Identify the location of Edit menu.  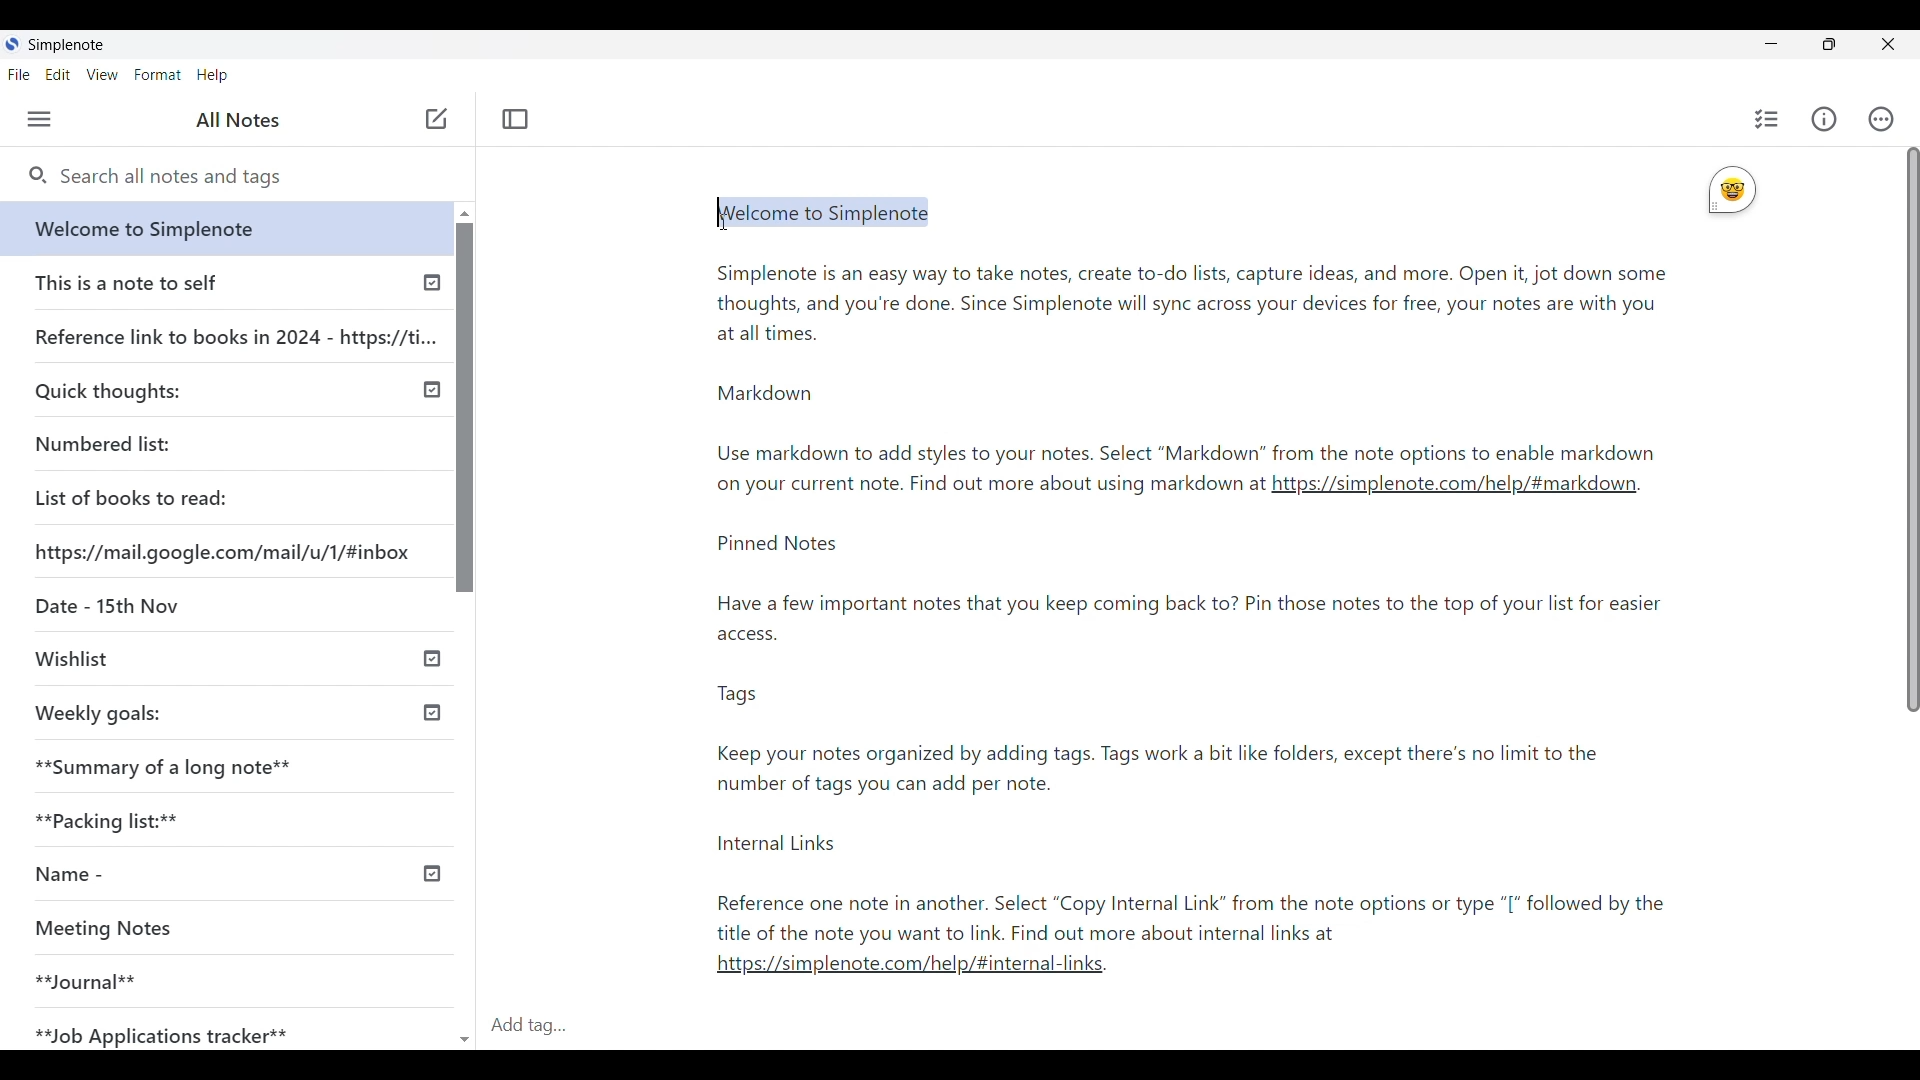
(58, 74).